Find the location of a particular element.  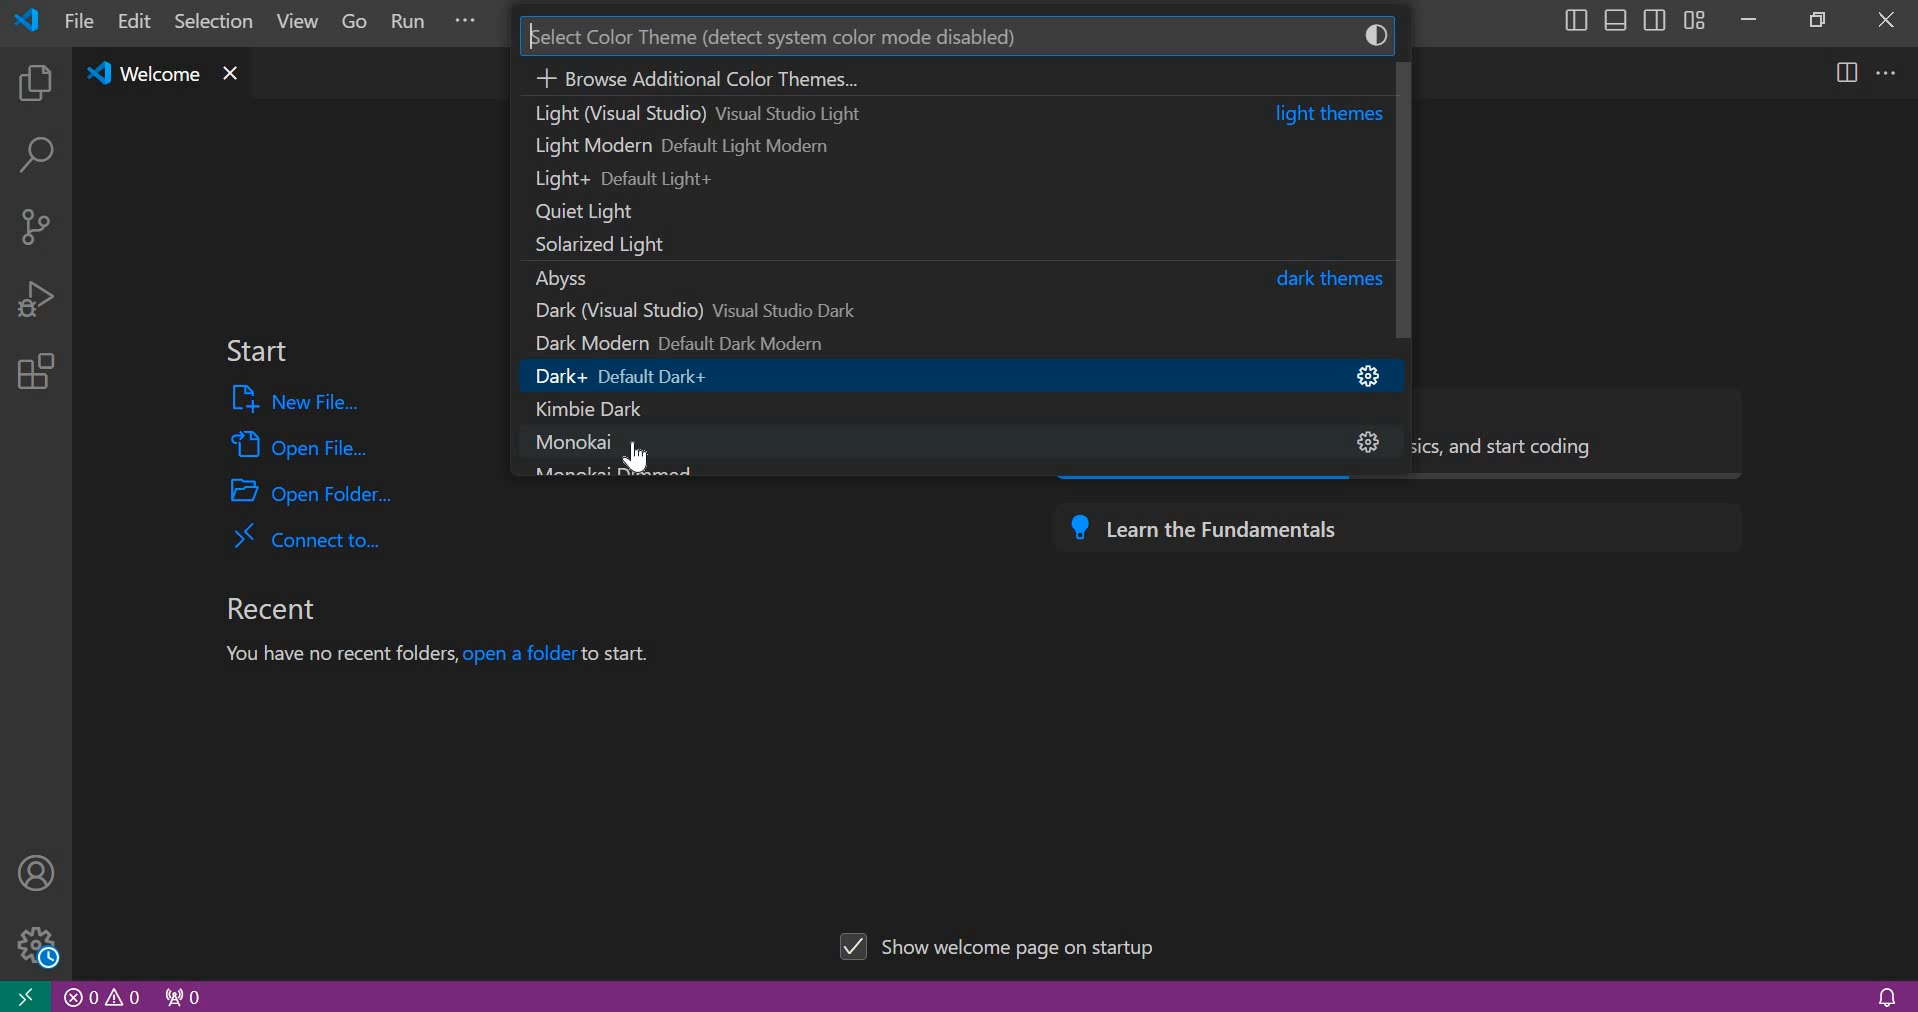

expand is located at coordinates (466, 24).